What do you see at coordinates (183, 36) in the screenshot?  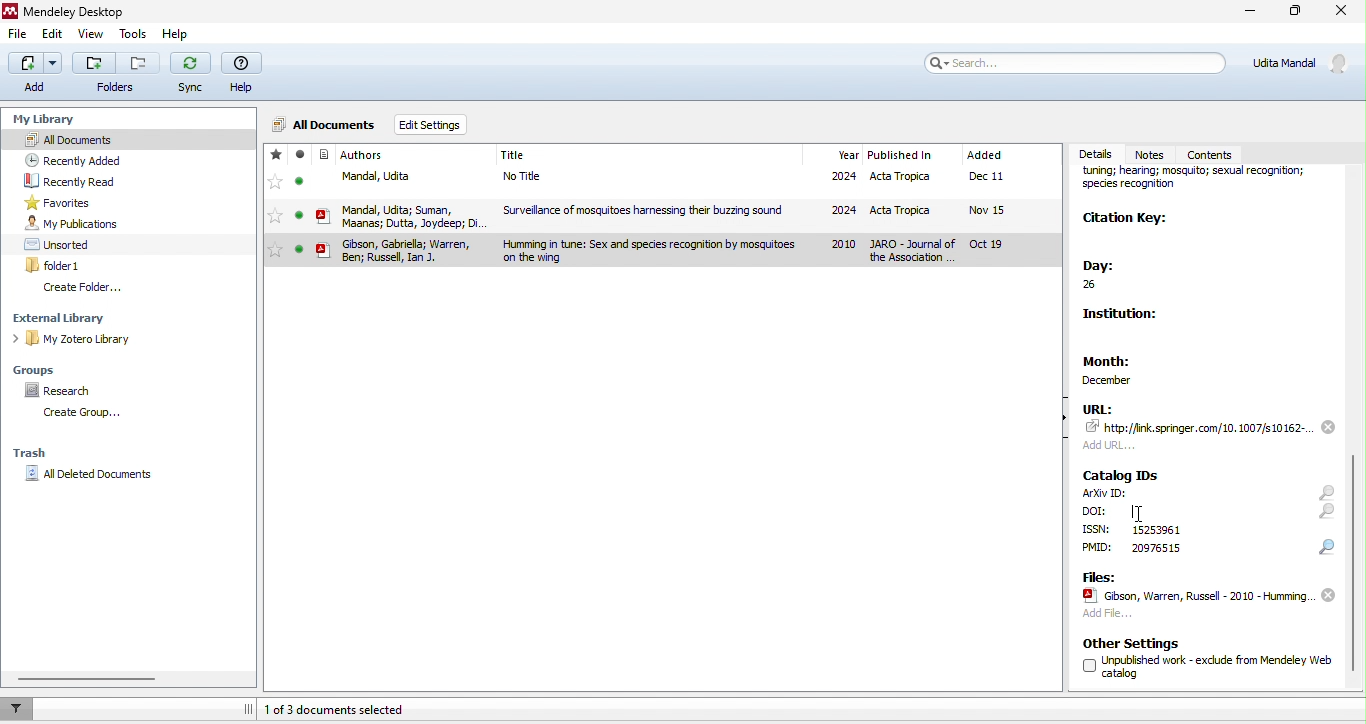 I see `help` at bounding box center [183, 36].